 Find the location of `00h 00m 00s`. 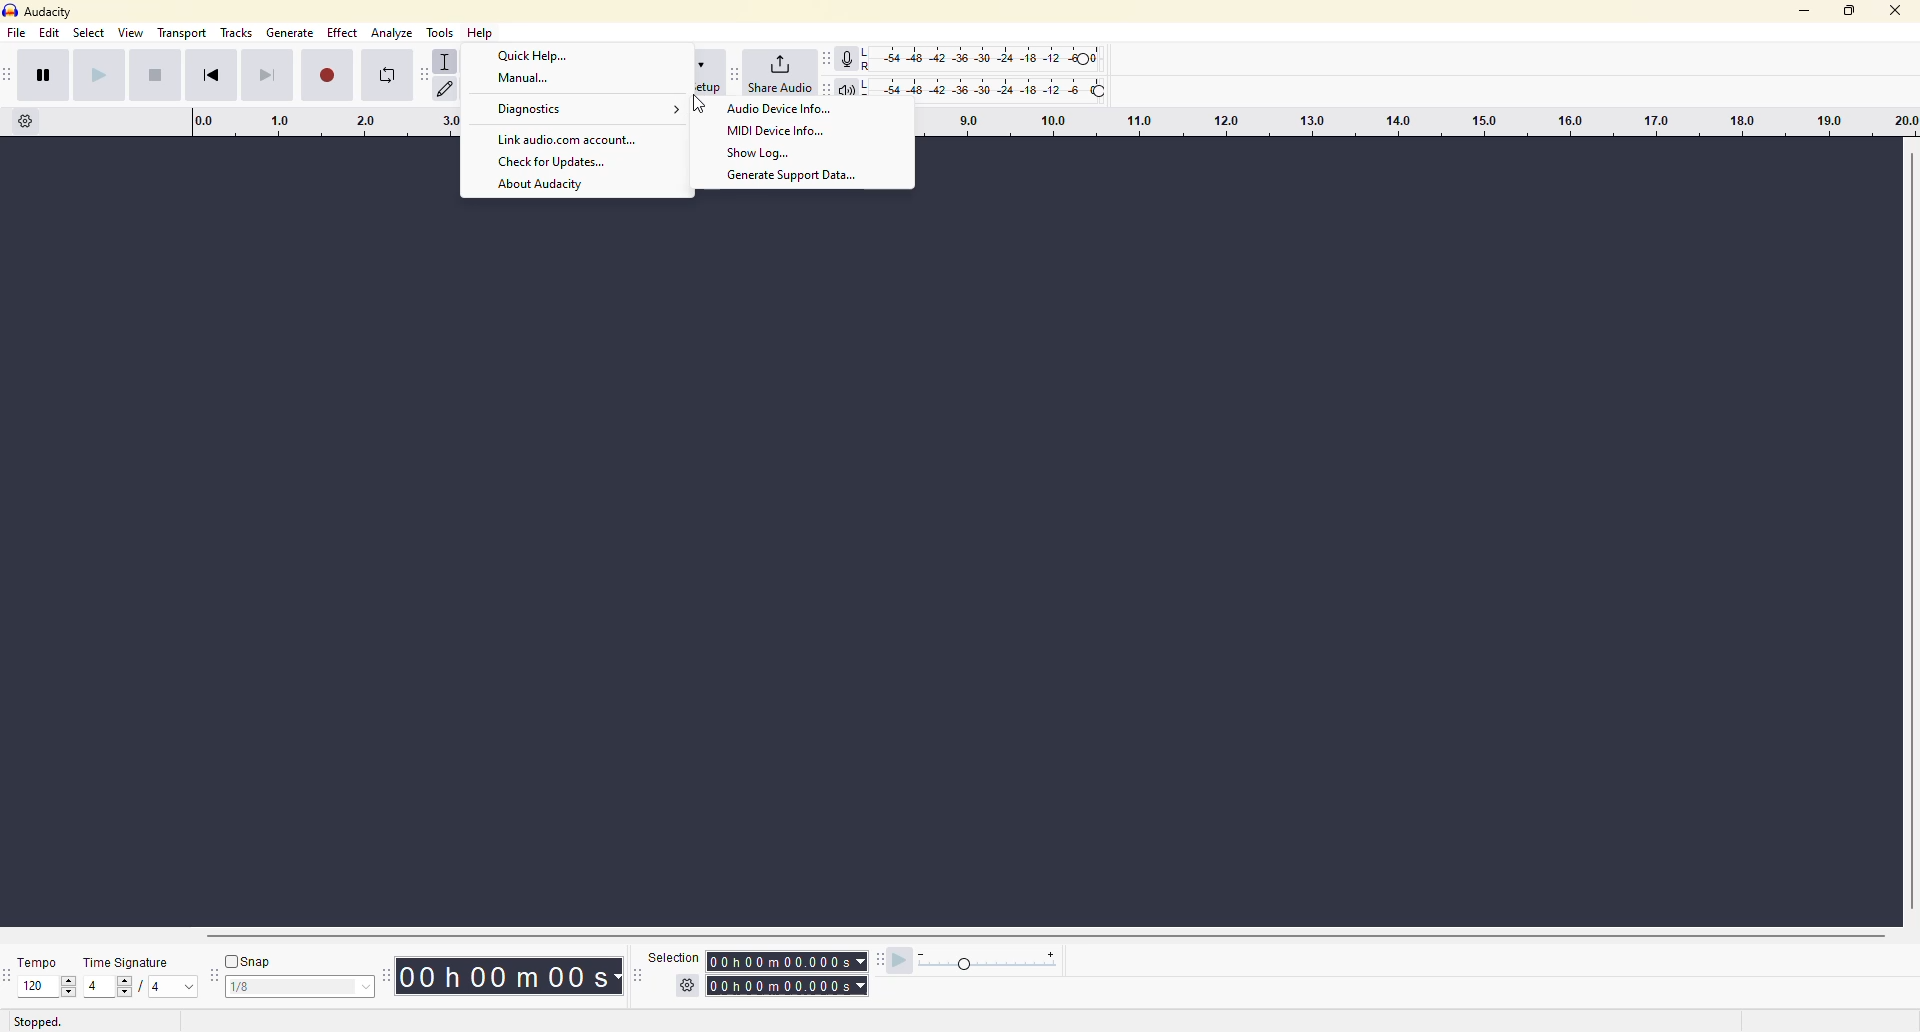

00h 00m 00s is located at coordinates (506, 975).